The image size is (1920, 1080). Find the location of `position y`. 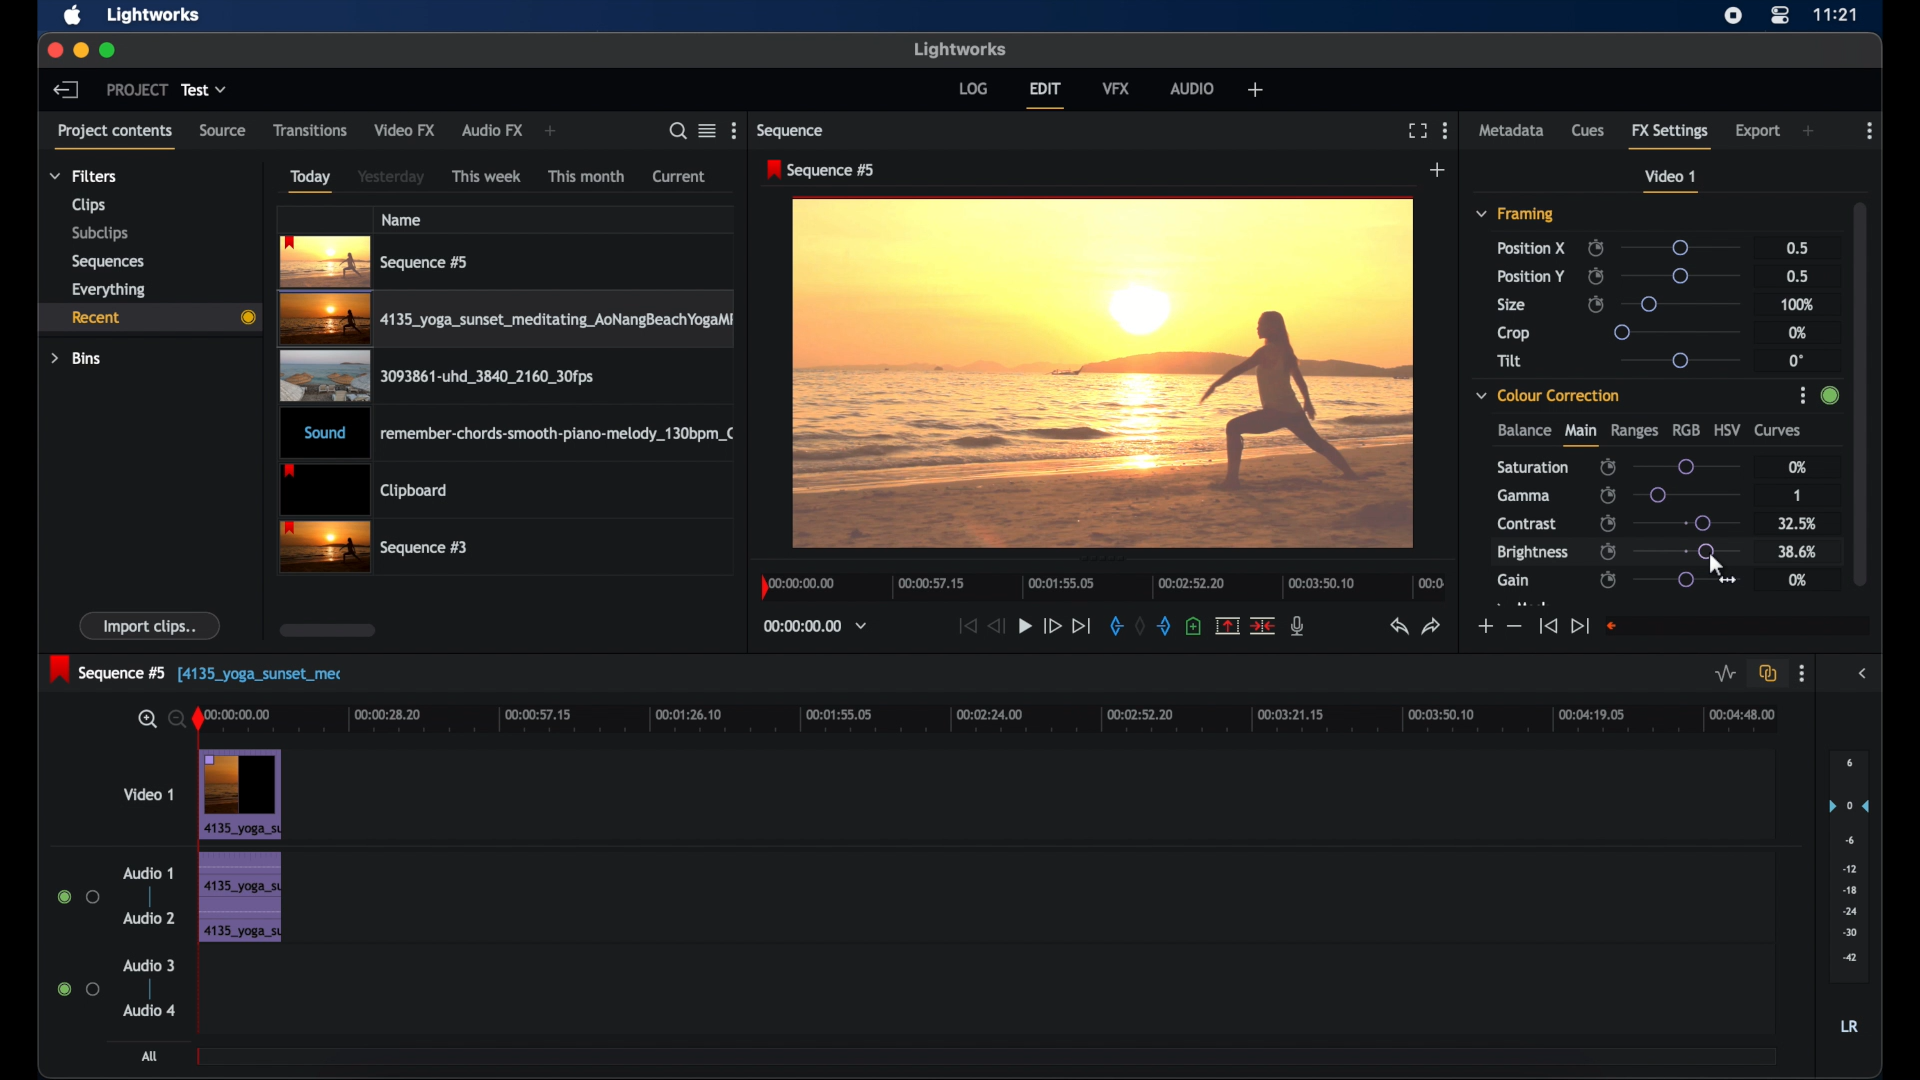

position y is located at coordinates (1530, 276).